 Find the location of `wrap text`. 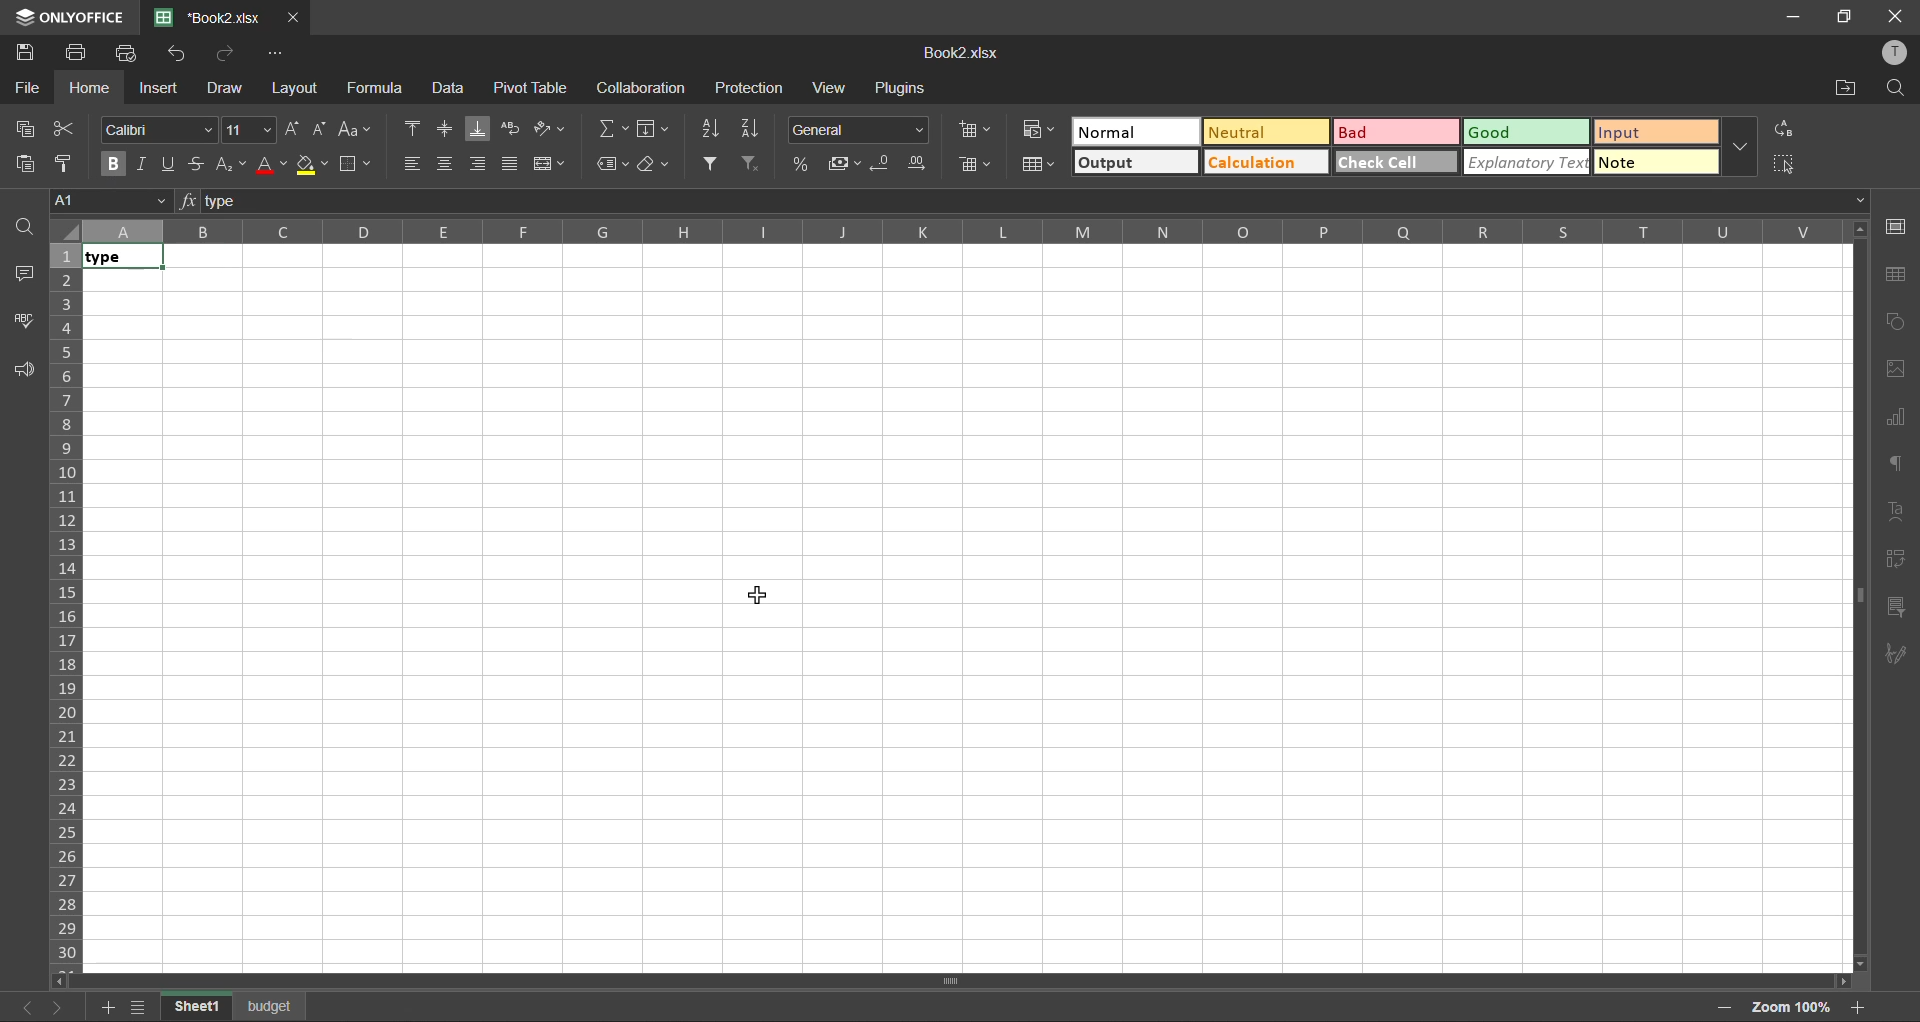

wrap text is located at coordinates (514, 129).